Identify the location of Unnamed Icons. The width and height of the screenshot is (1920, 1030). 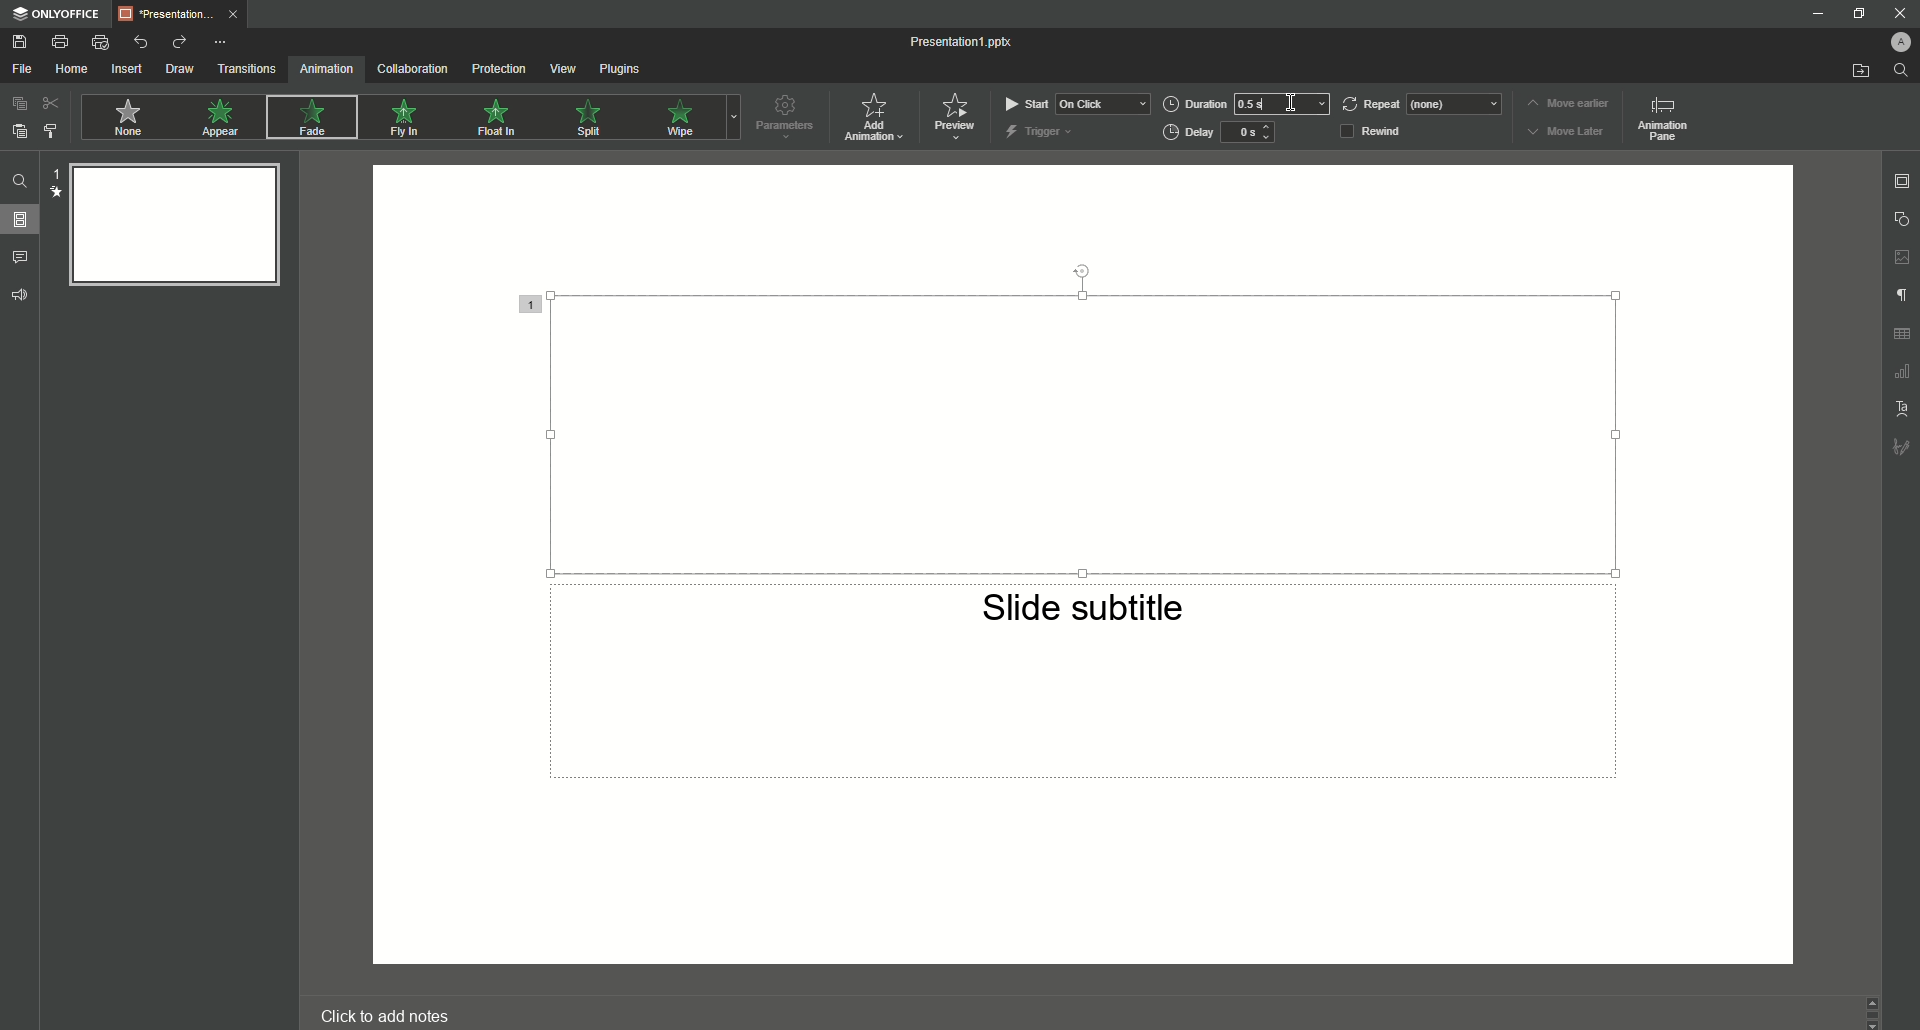
(1902, 334).